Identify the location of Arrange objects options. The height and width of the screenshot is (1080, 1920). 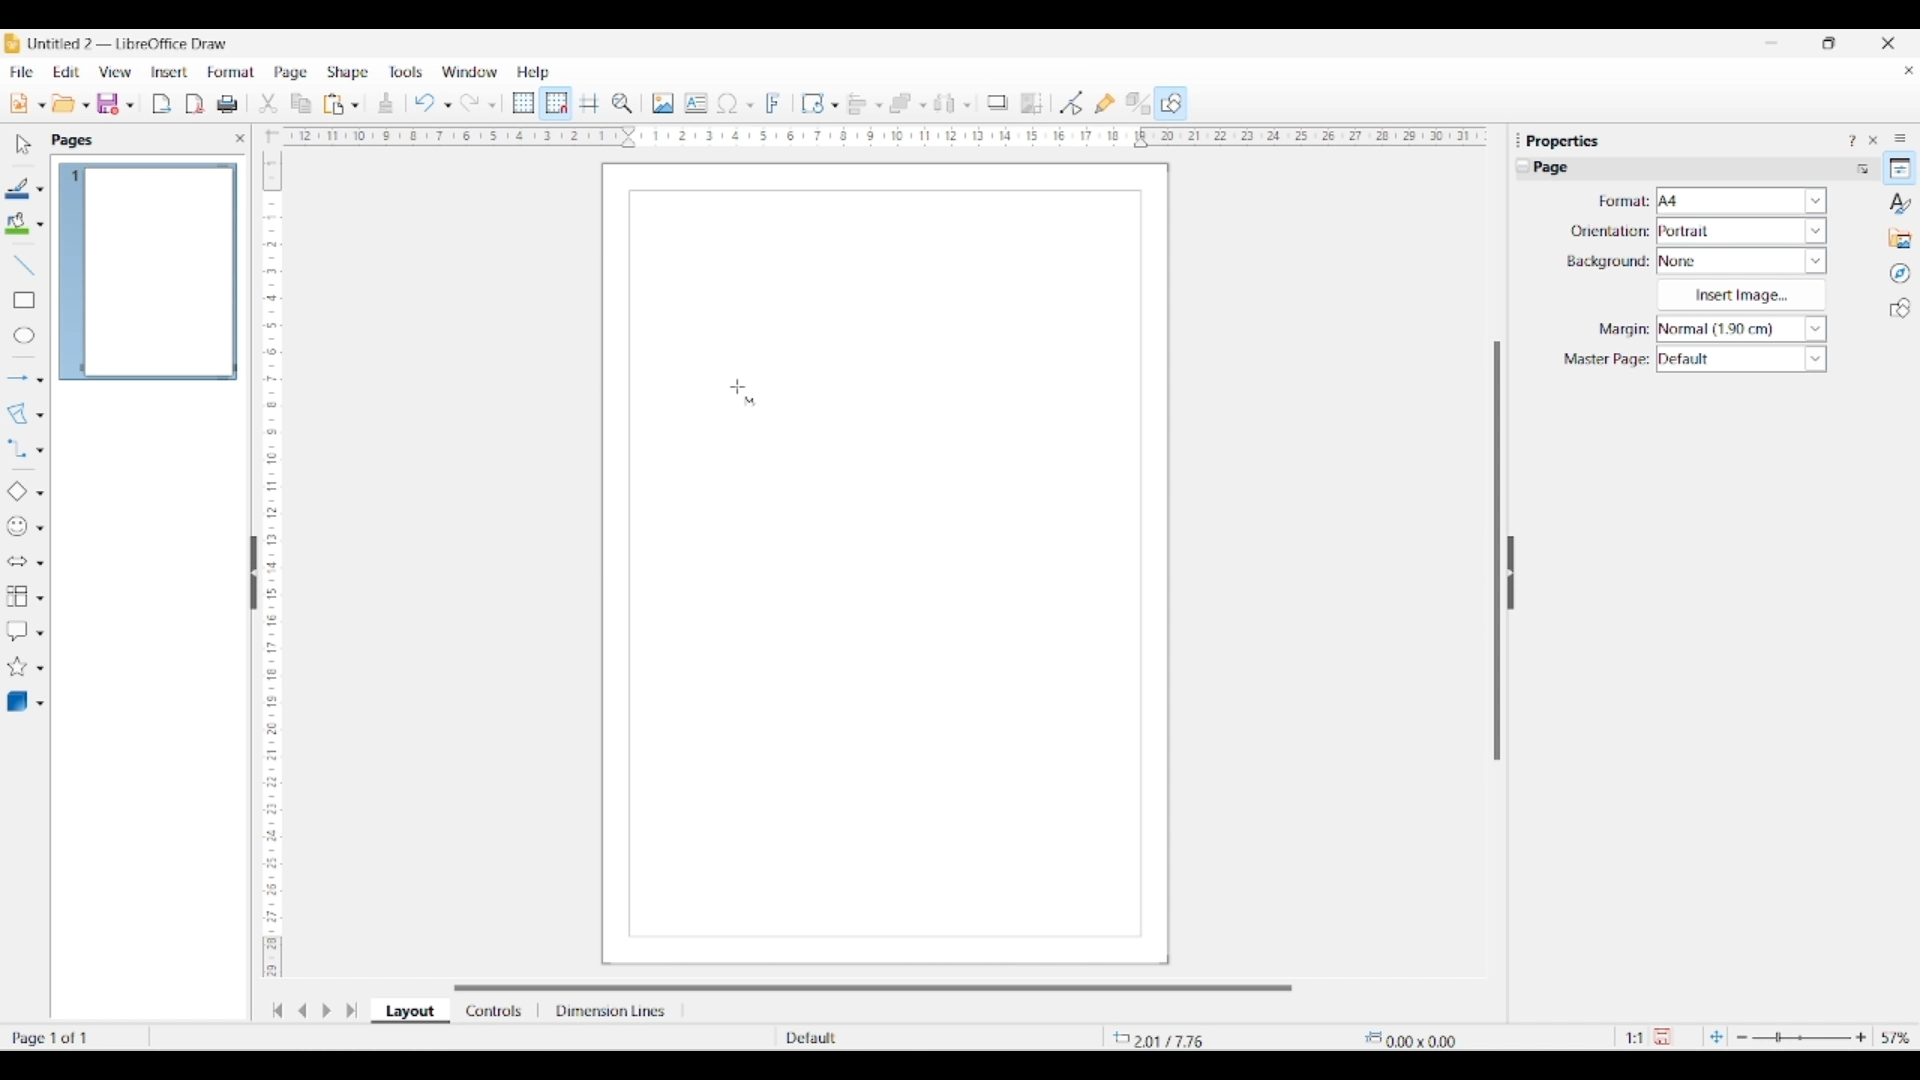
(923, 106).